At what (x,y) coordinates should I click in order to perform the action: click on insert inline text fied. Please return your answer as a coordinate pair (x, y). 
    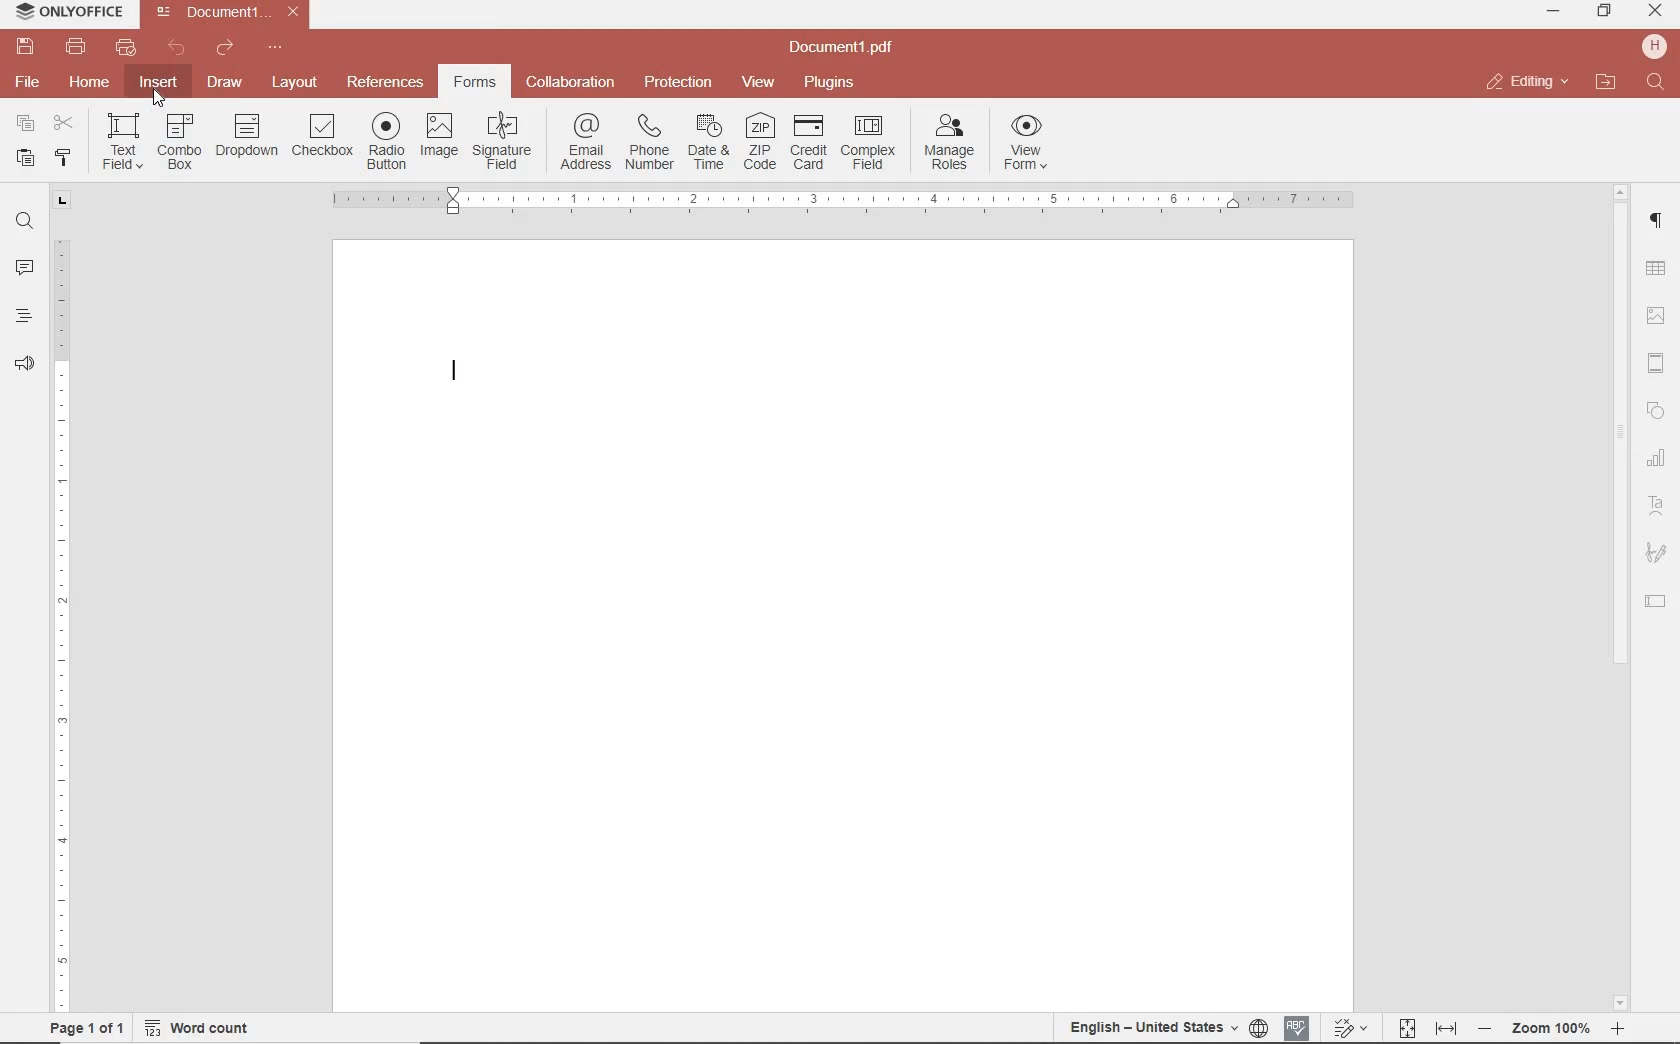
    Looking at the image, I should click on (123, 142).